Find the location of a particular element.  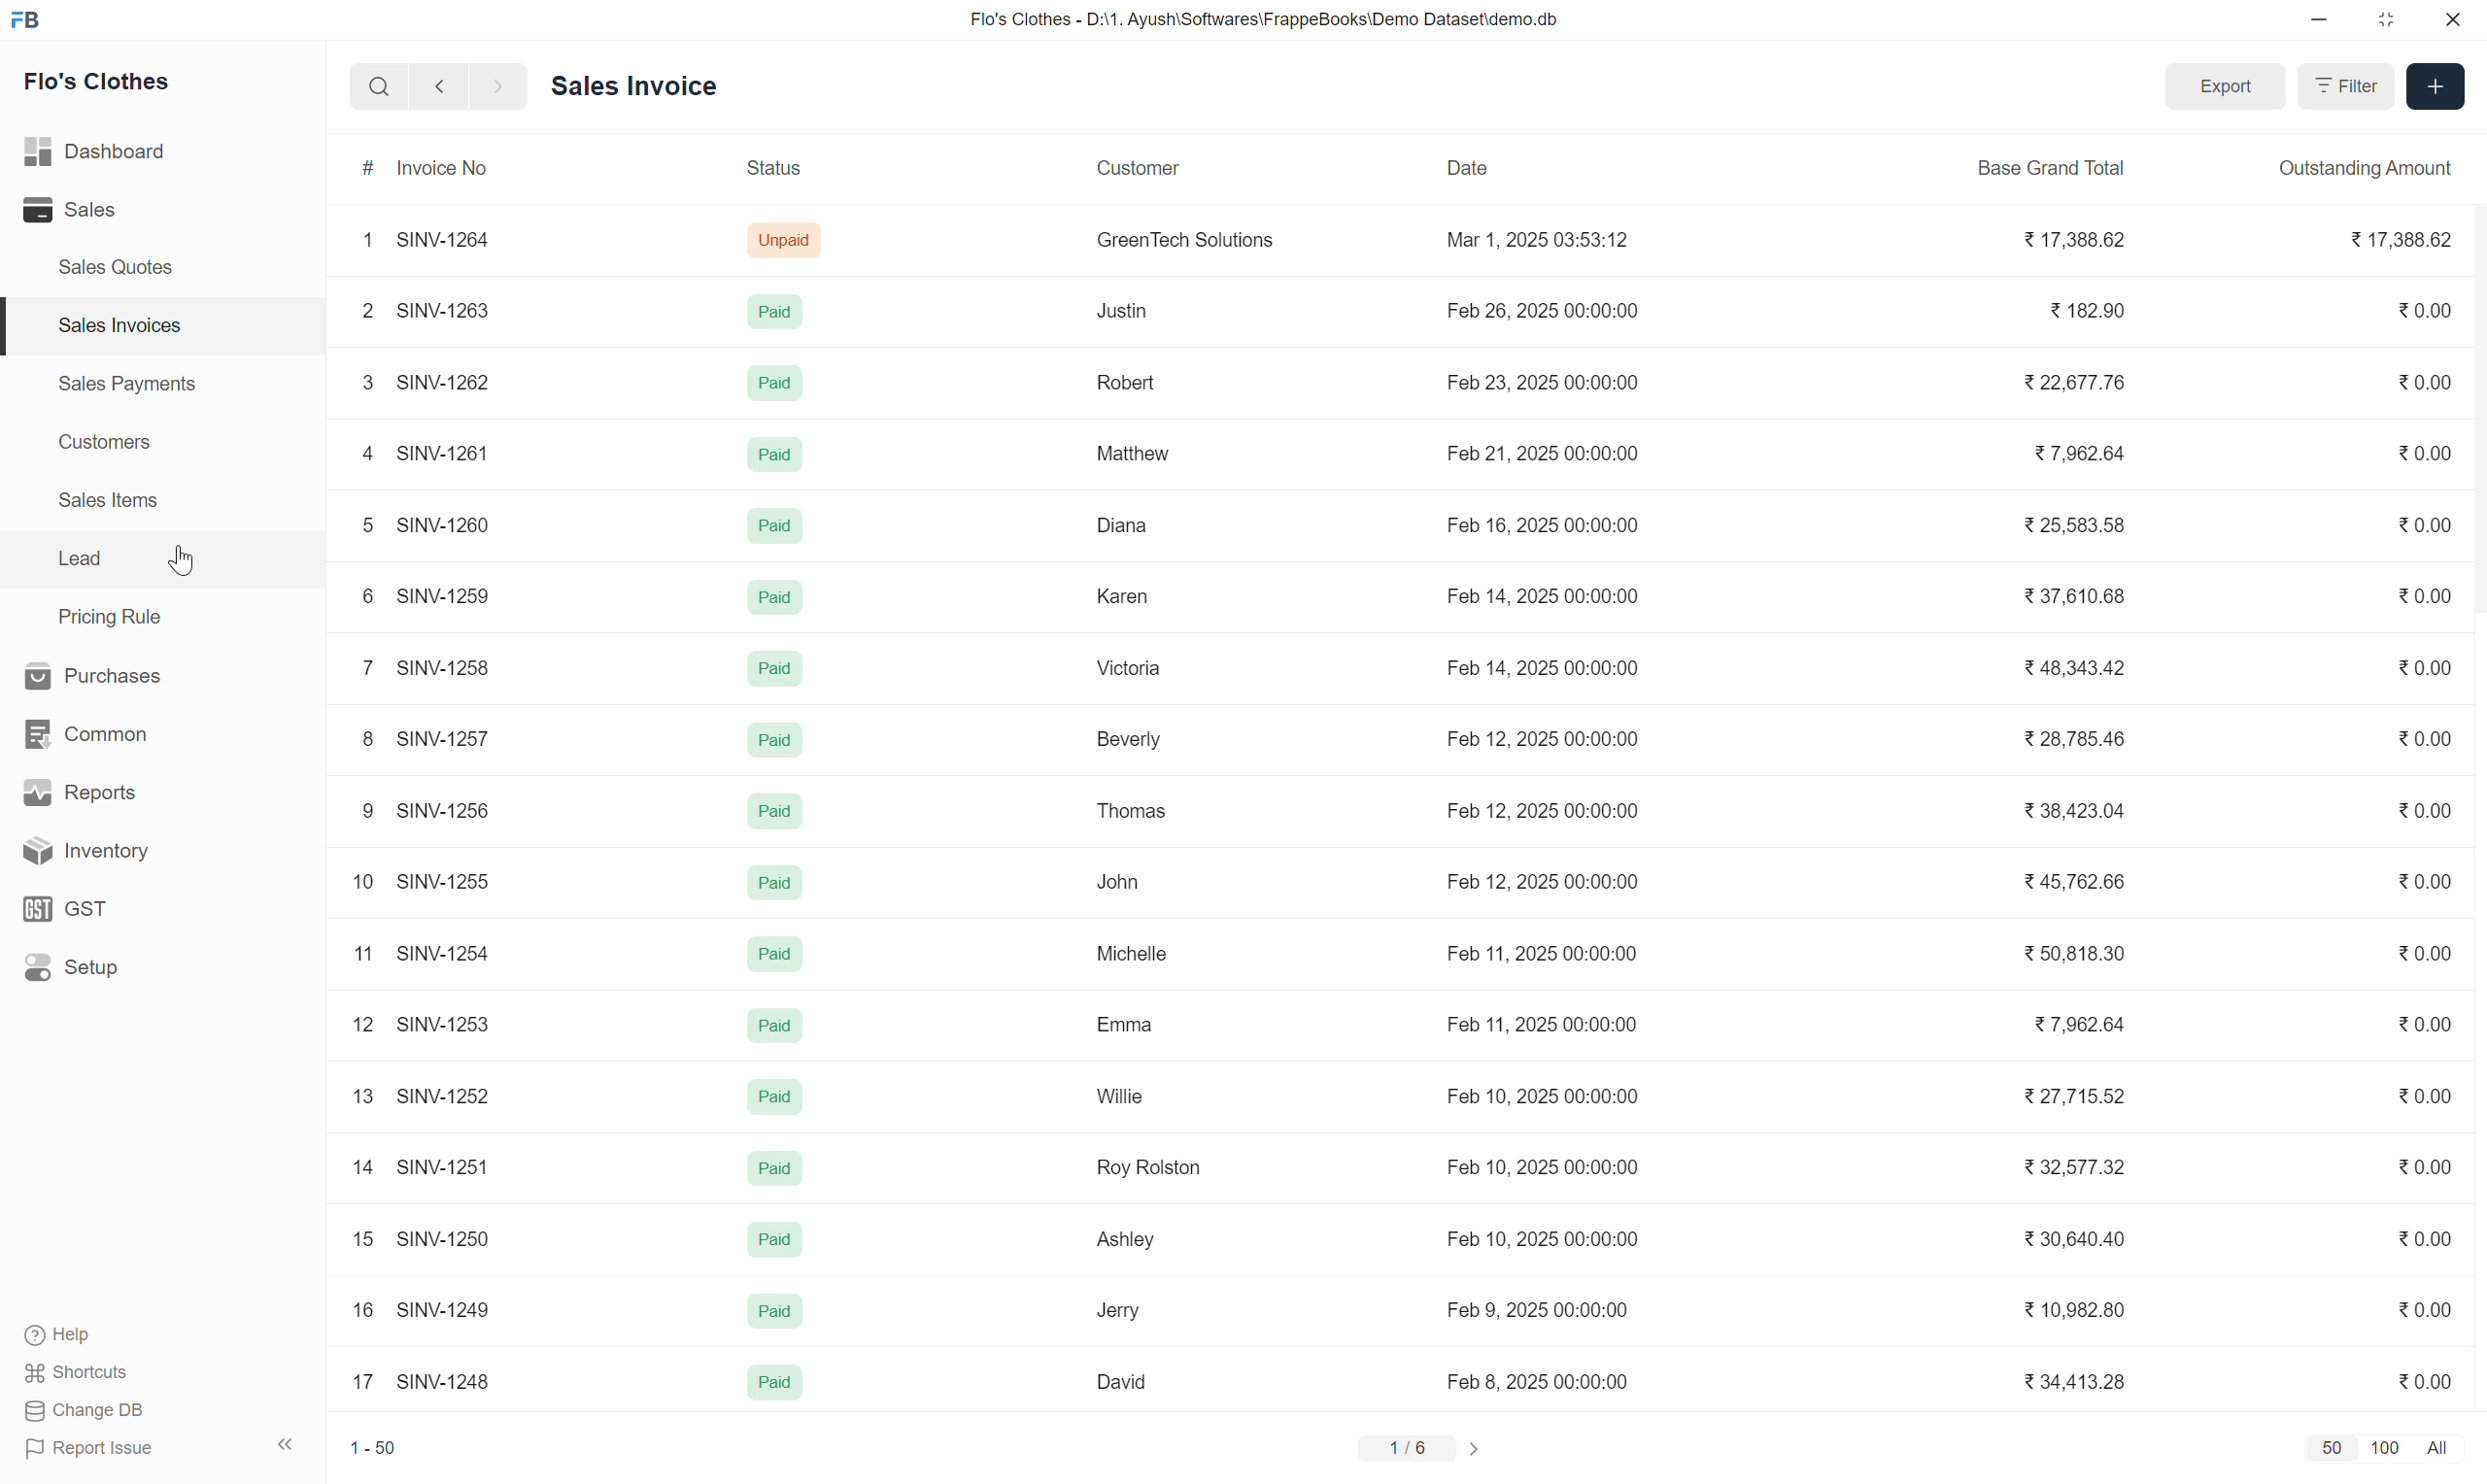

Feb 12, 2025 00:00:00 is located at coordinates (1547, 809).